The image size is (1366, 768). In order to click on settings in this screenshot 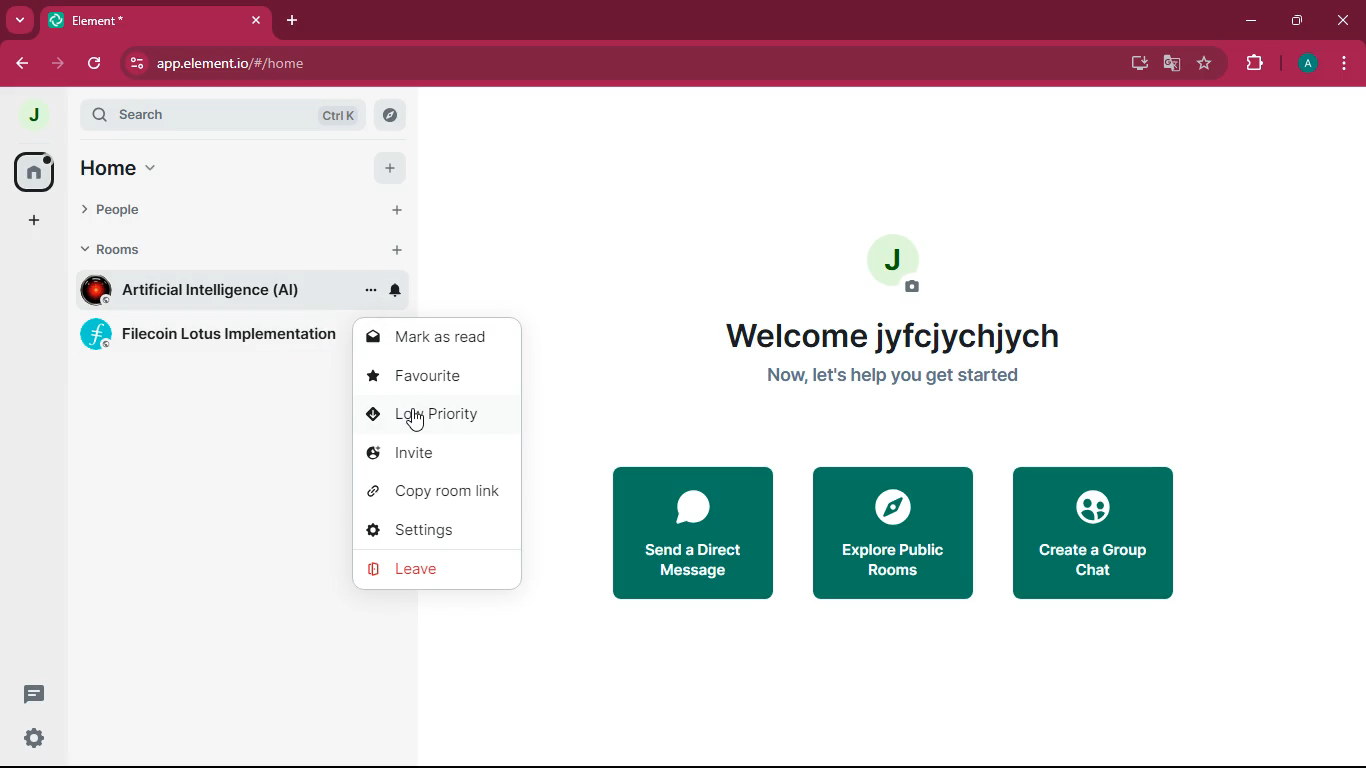, I will do `click(435, 529)`.